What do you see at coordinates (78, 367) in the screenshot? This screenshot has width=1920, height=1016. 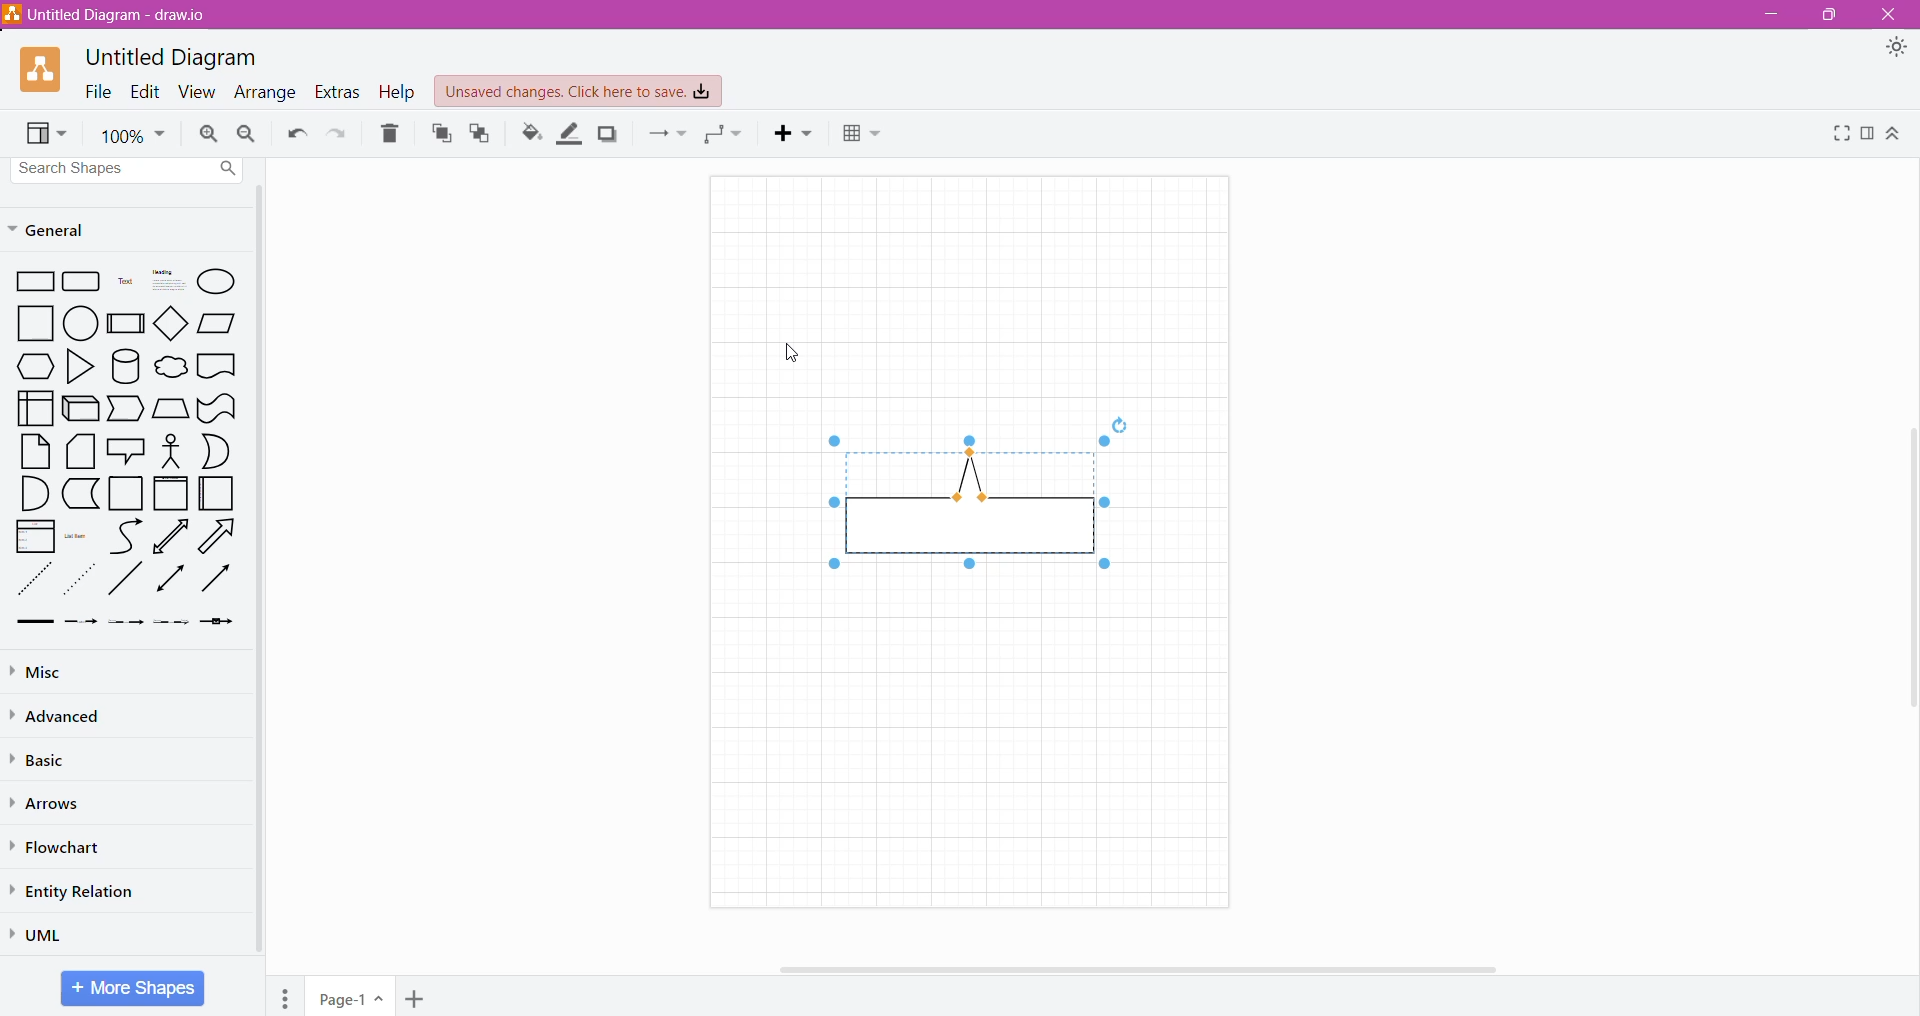 I see `triangle` at bounding box center [78, 367].